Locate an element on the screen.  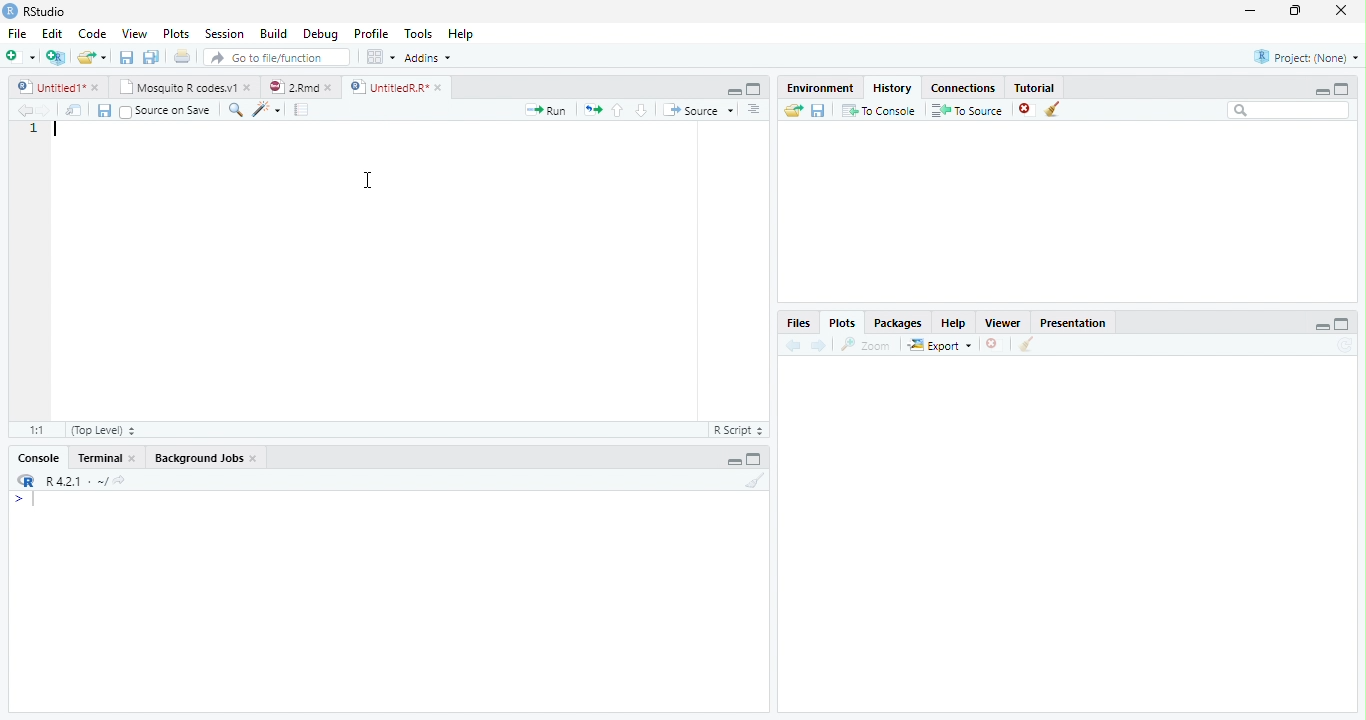
maximize is located at coordinates (754, 88).